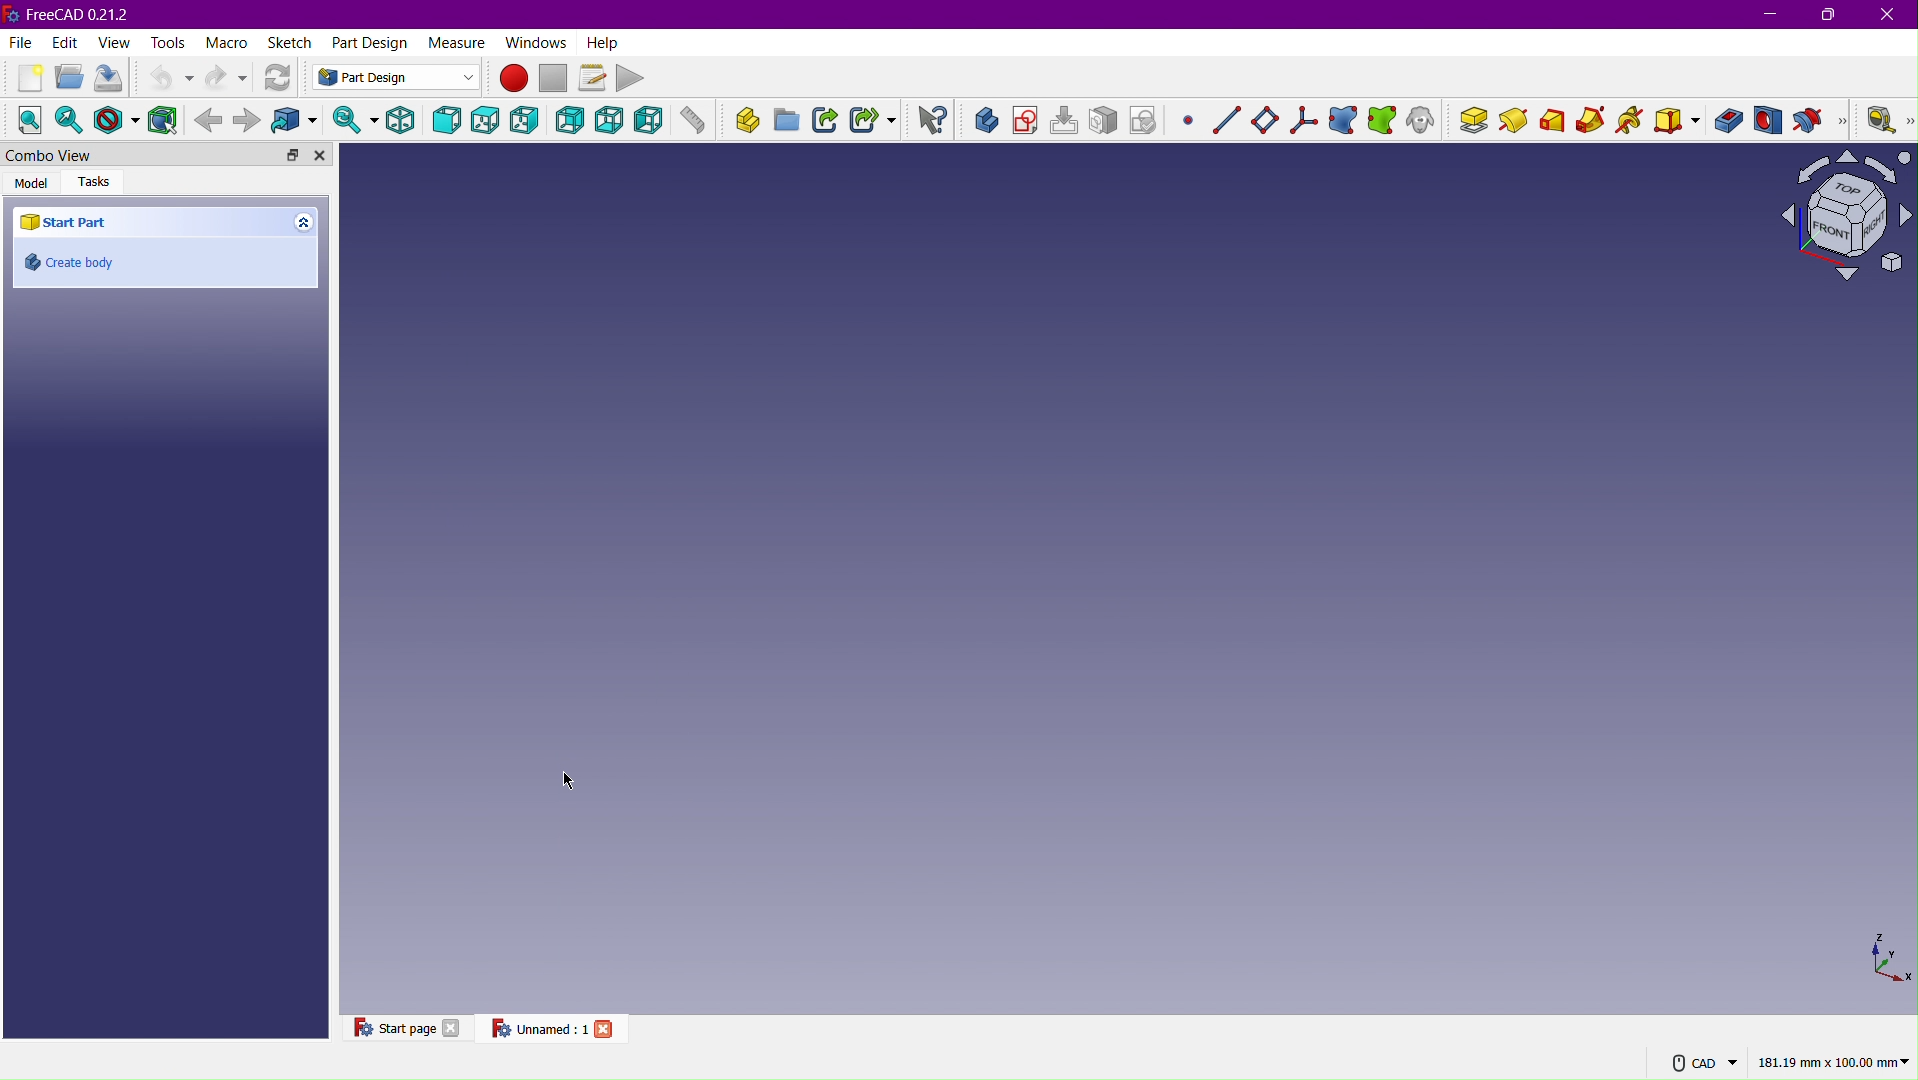 The height and width of the screenshot is (1080, 1918). What do you see at coordinates (354, 121) in the screenshot?
I see `Sync view` at bounding box center [354, 121].